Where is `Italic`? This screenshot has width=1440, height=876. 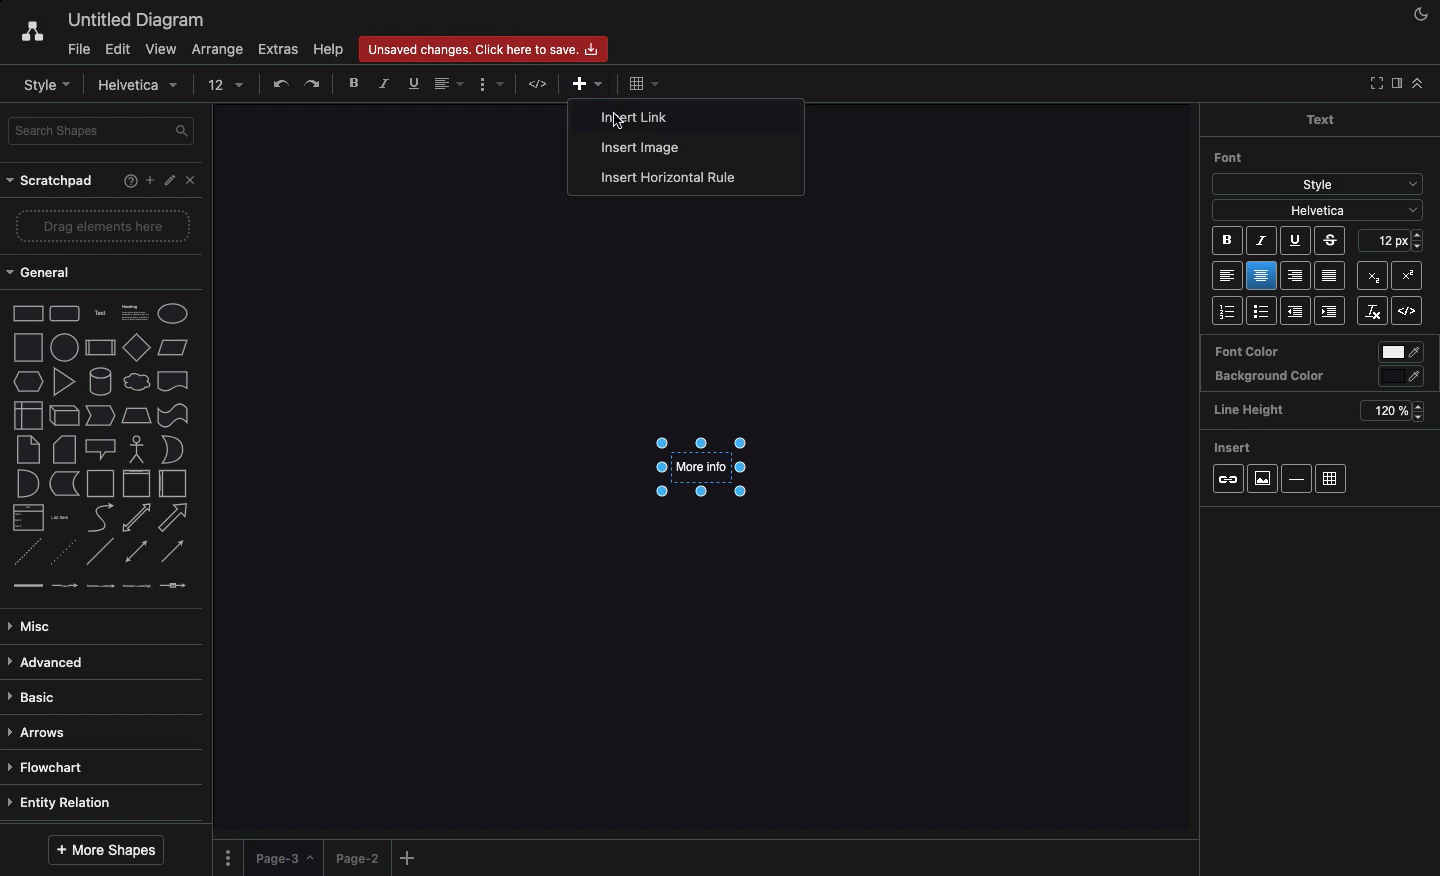 Italic is located at coordinates (1261, 241).